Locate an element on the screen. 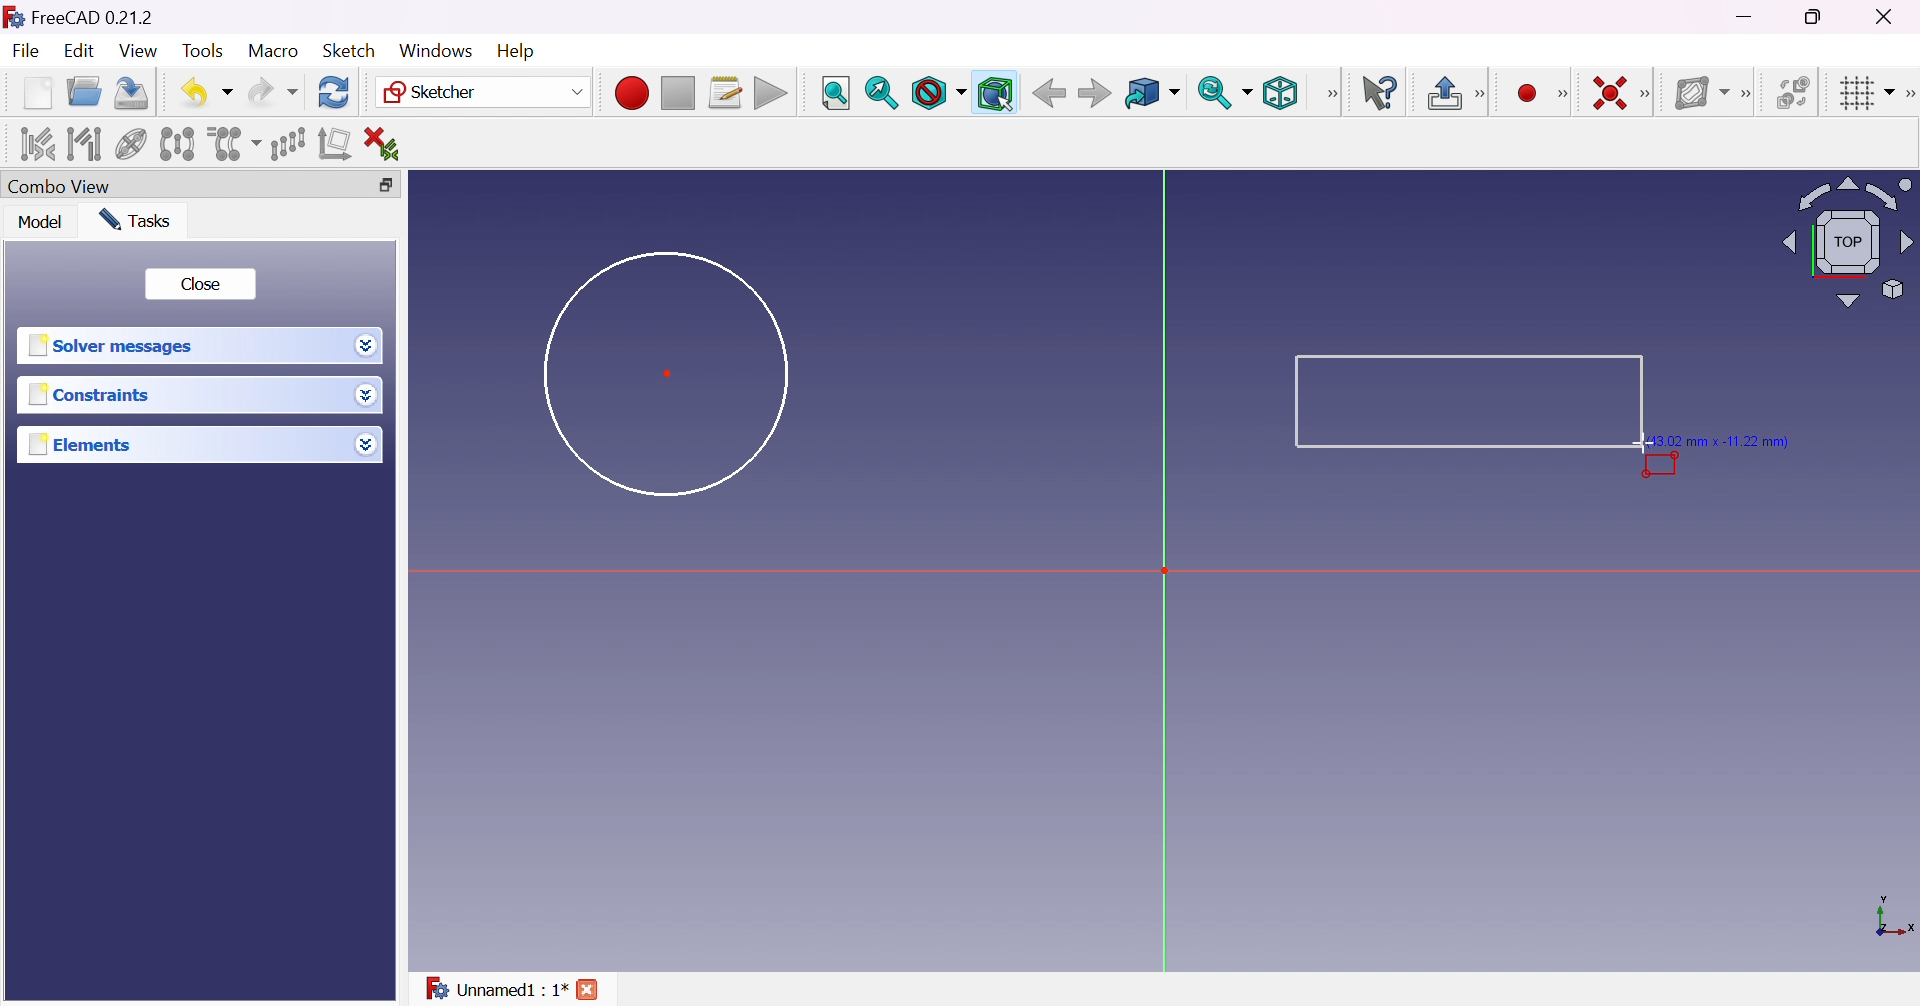 The width and height of the screenshot is (1920, 1006). Clone is located at coordinates (232, 142).